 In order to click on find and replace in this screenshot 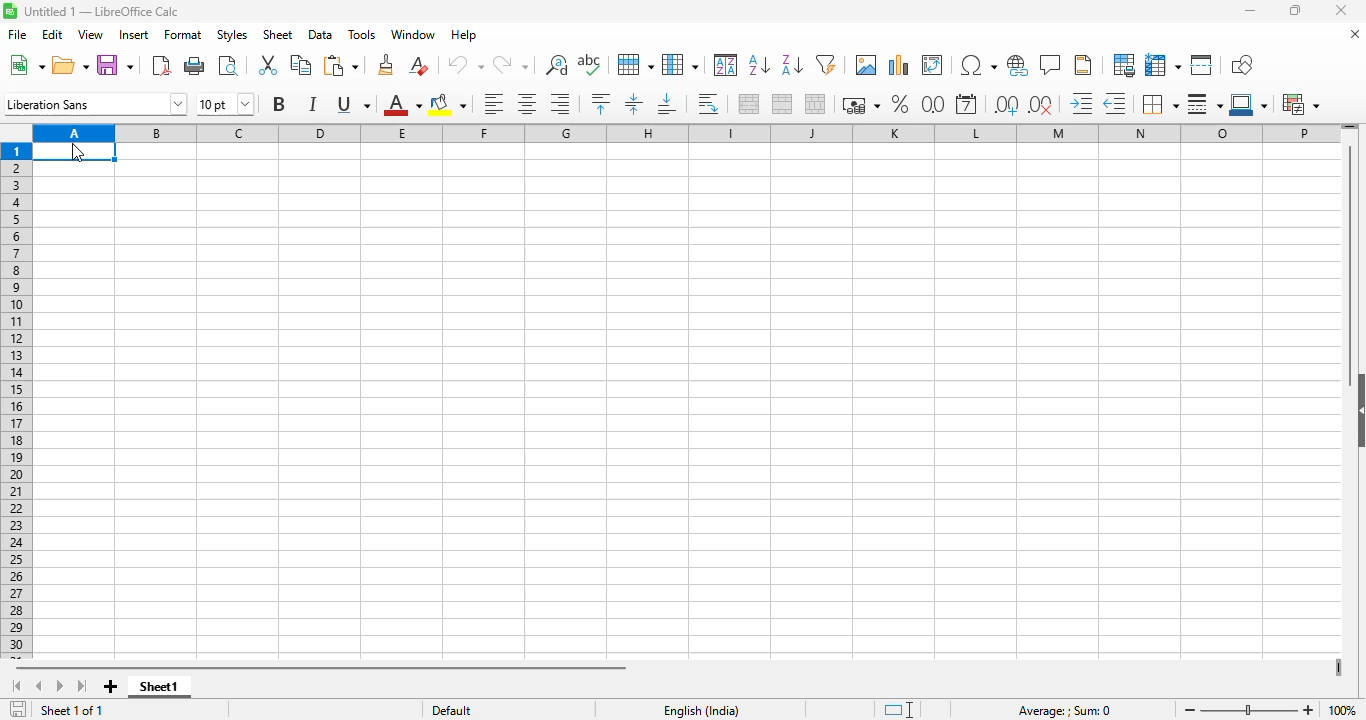, I will do `click(557, 65)`.